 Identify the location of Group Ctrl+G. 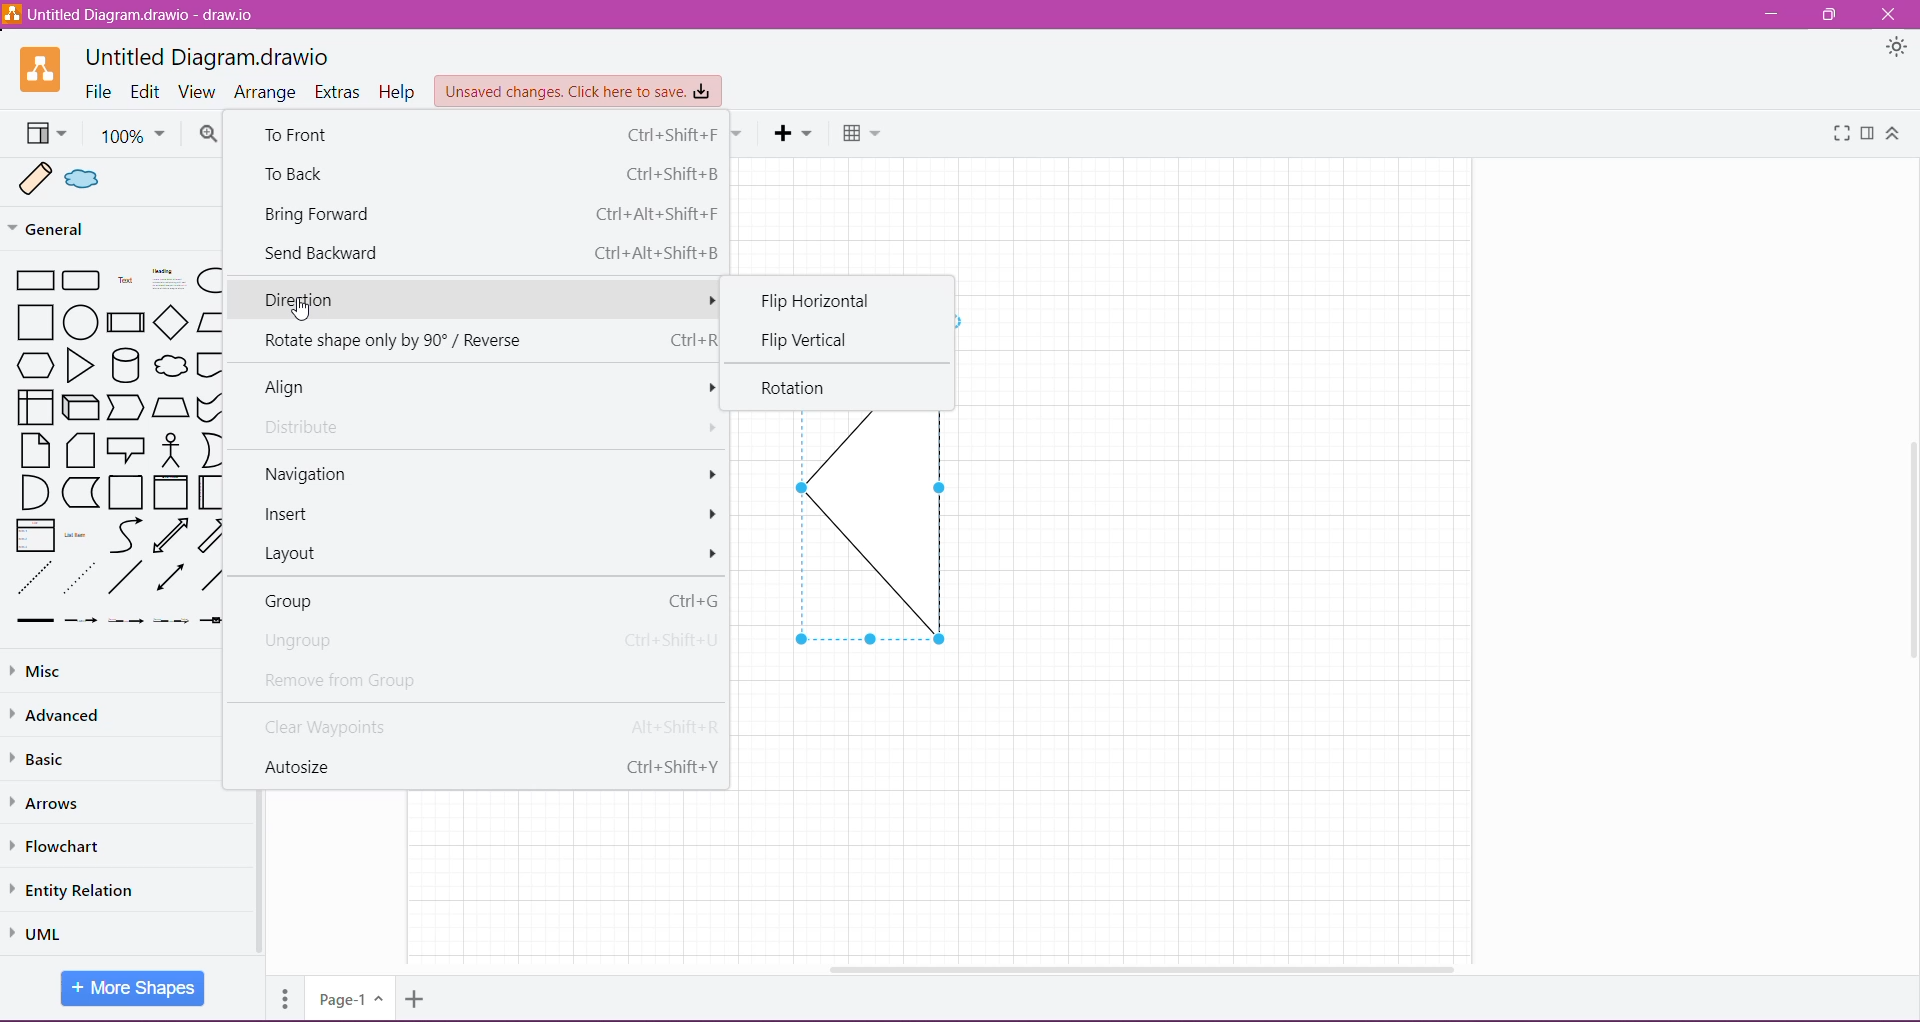
(487, 601).